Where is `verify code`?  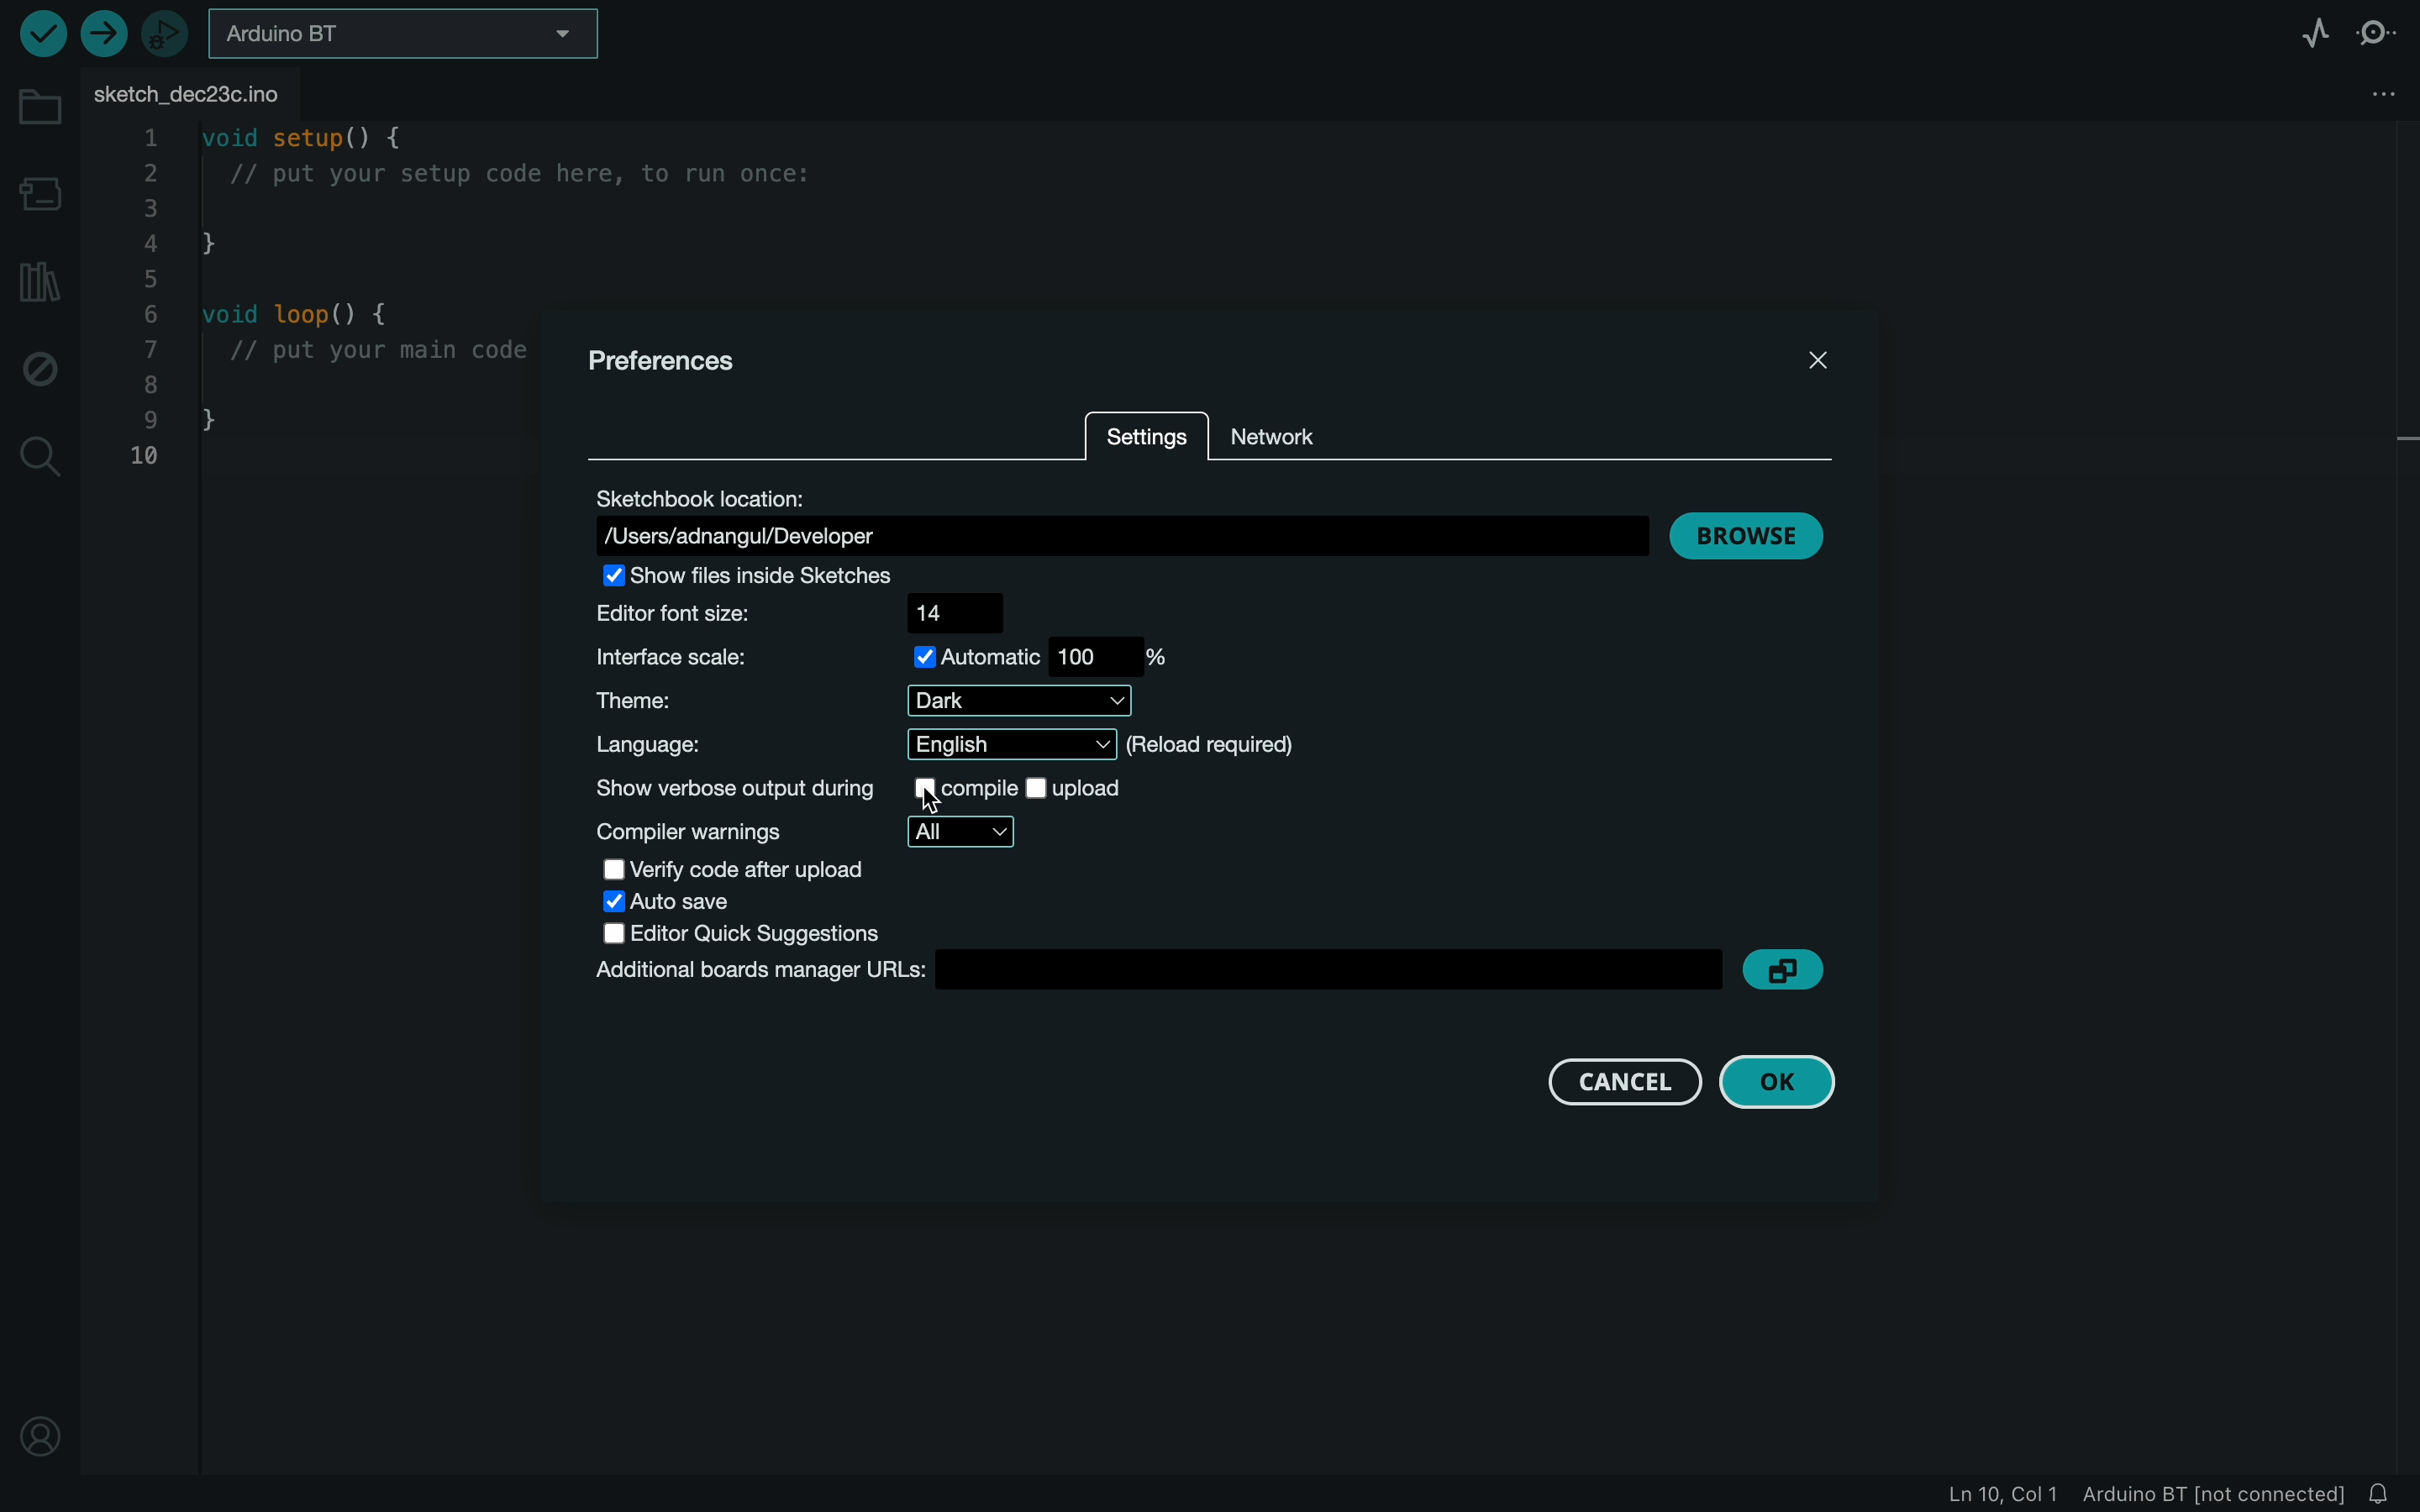
verify code is located at coordinates (733, 868).